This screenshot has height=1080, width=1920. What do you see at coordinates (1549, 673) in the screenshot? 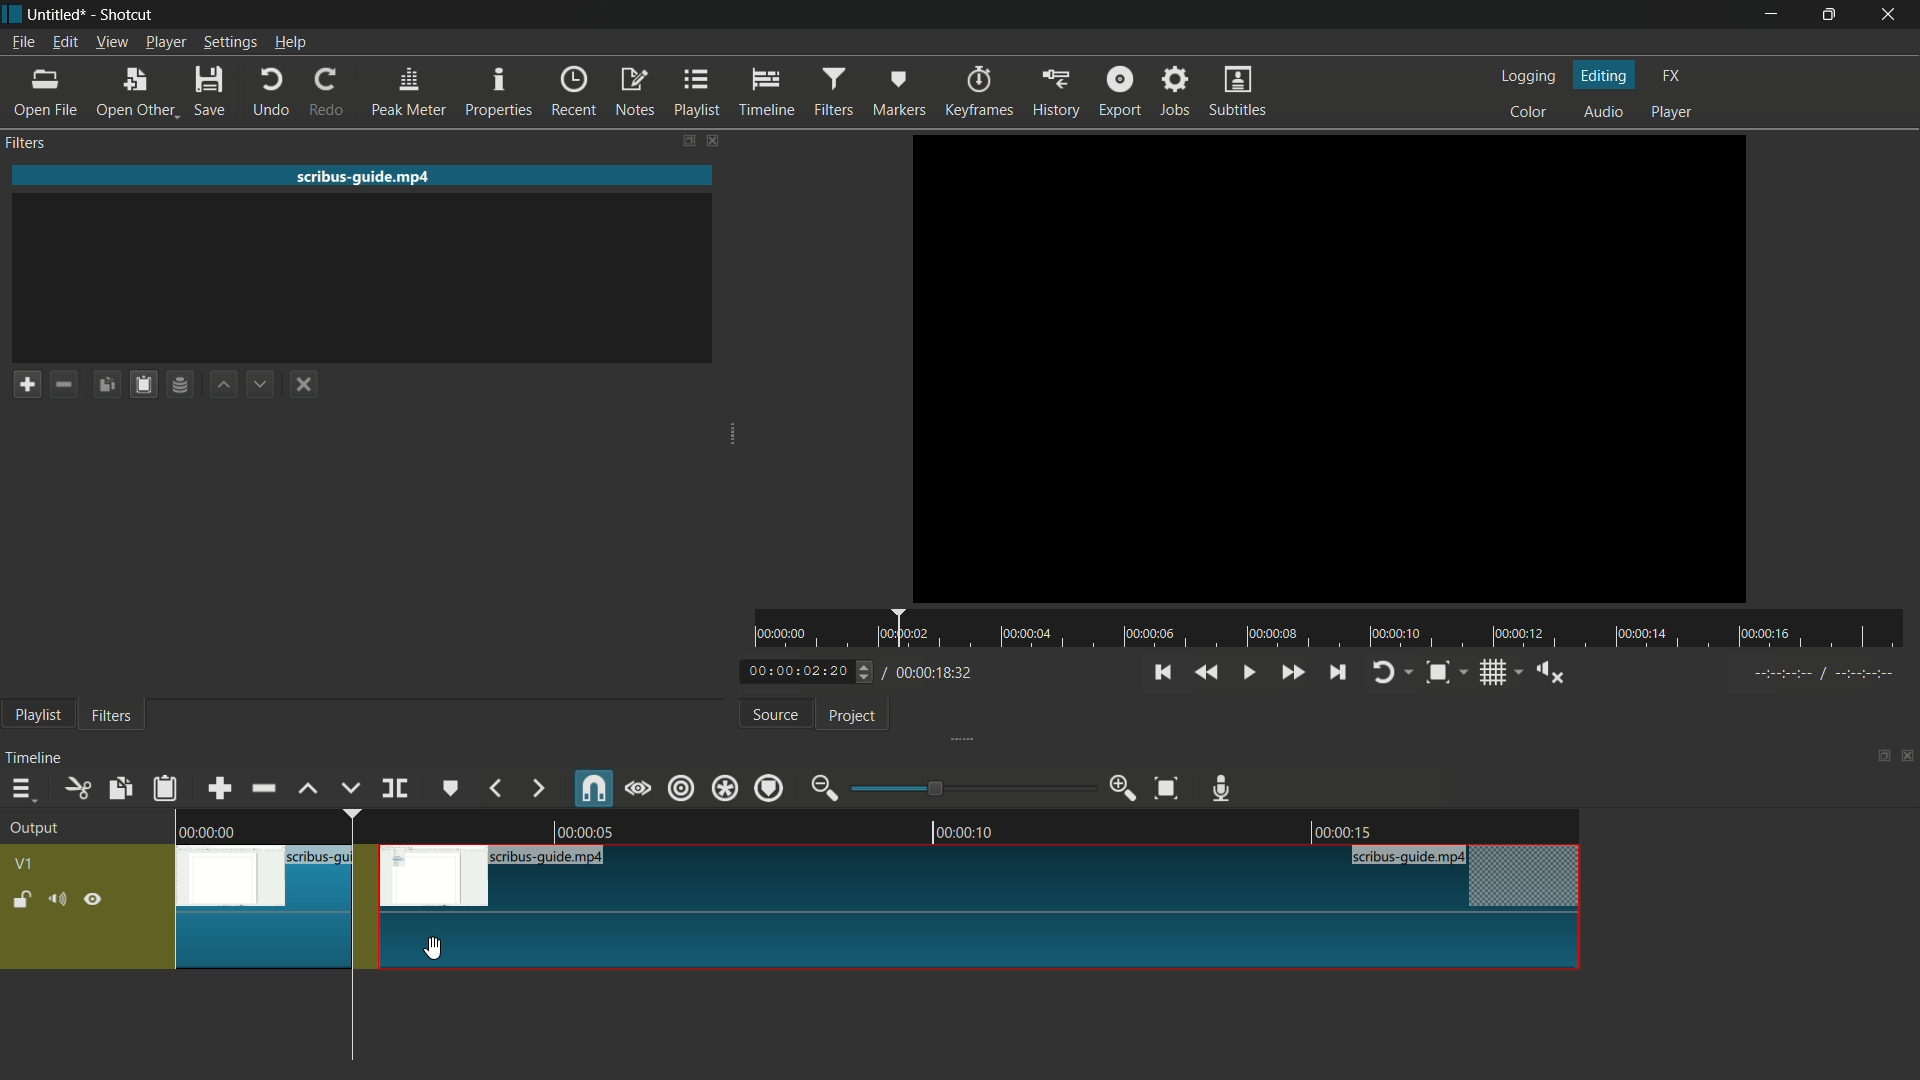
I see `show volume control` at bounding box center [1549, 673].